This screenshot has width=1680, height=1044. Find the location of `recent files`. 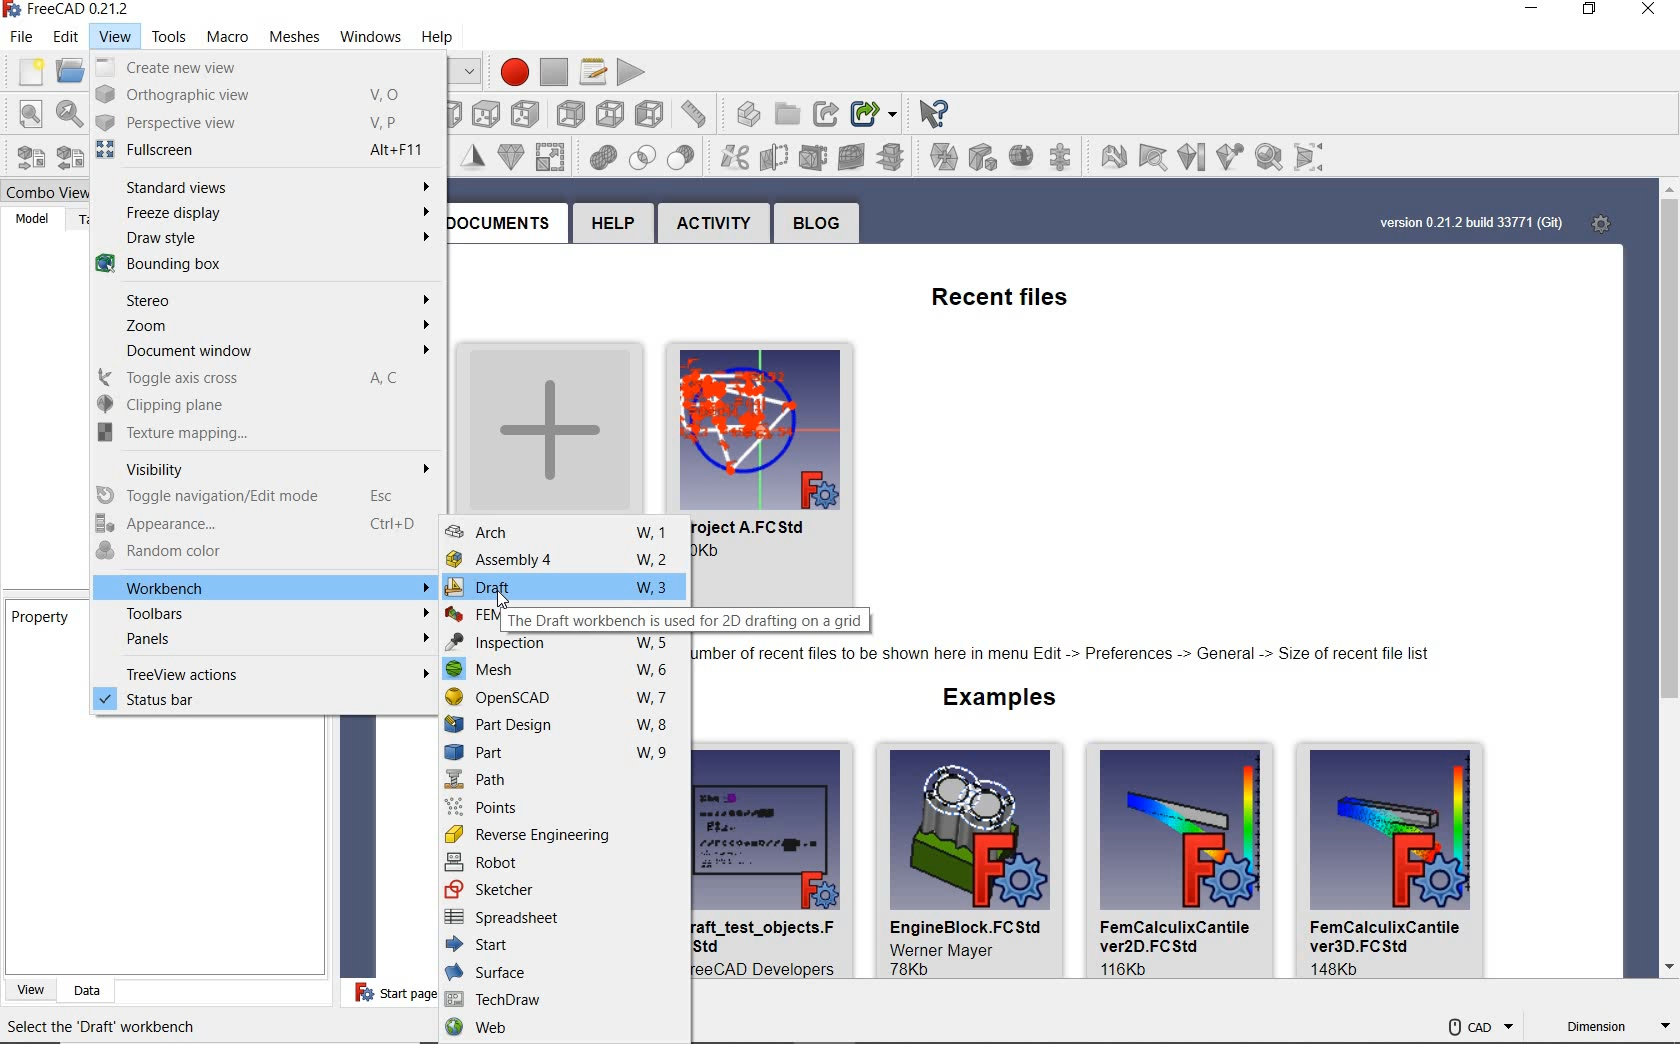

recent files is located at coordinates (981, 294).